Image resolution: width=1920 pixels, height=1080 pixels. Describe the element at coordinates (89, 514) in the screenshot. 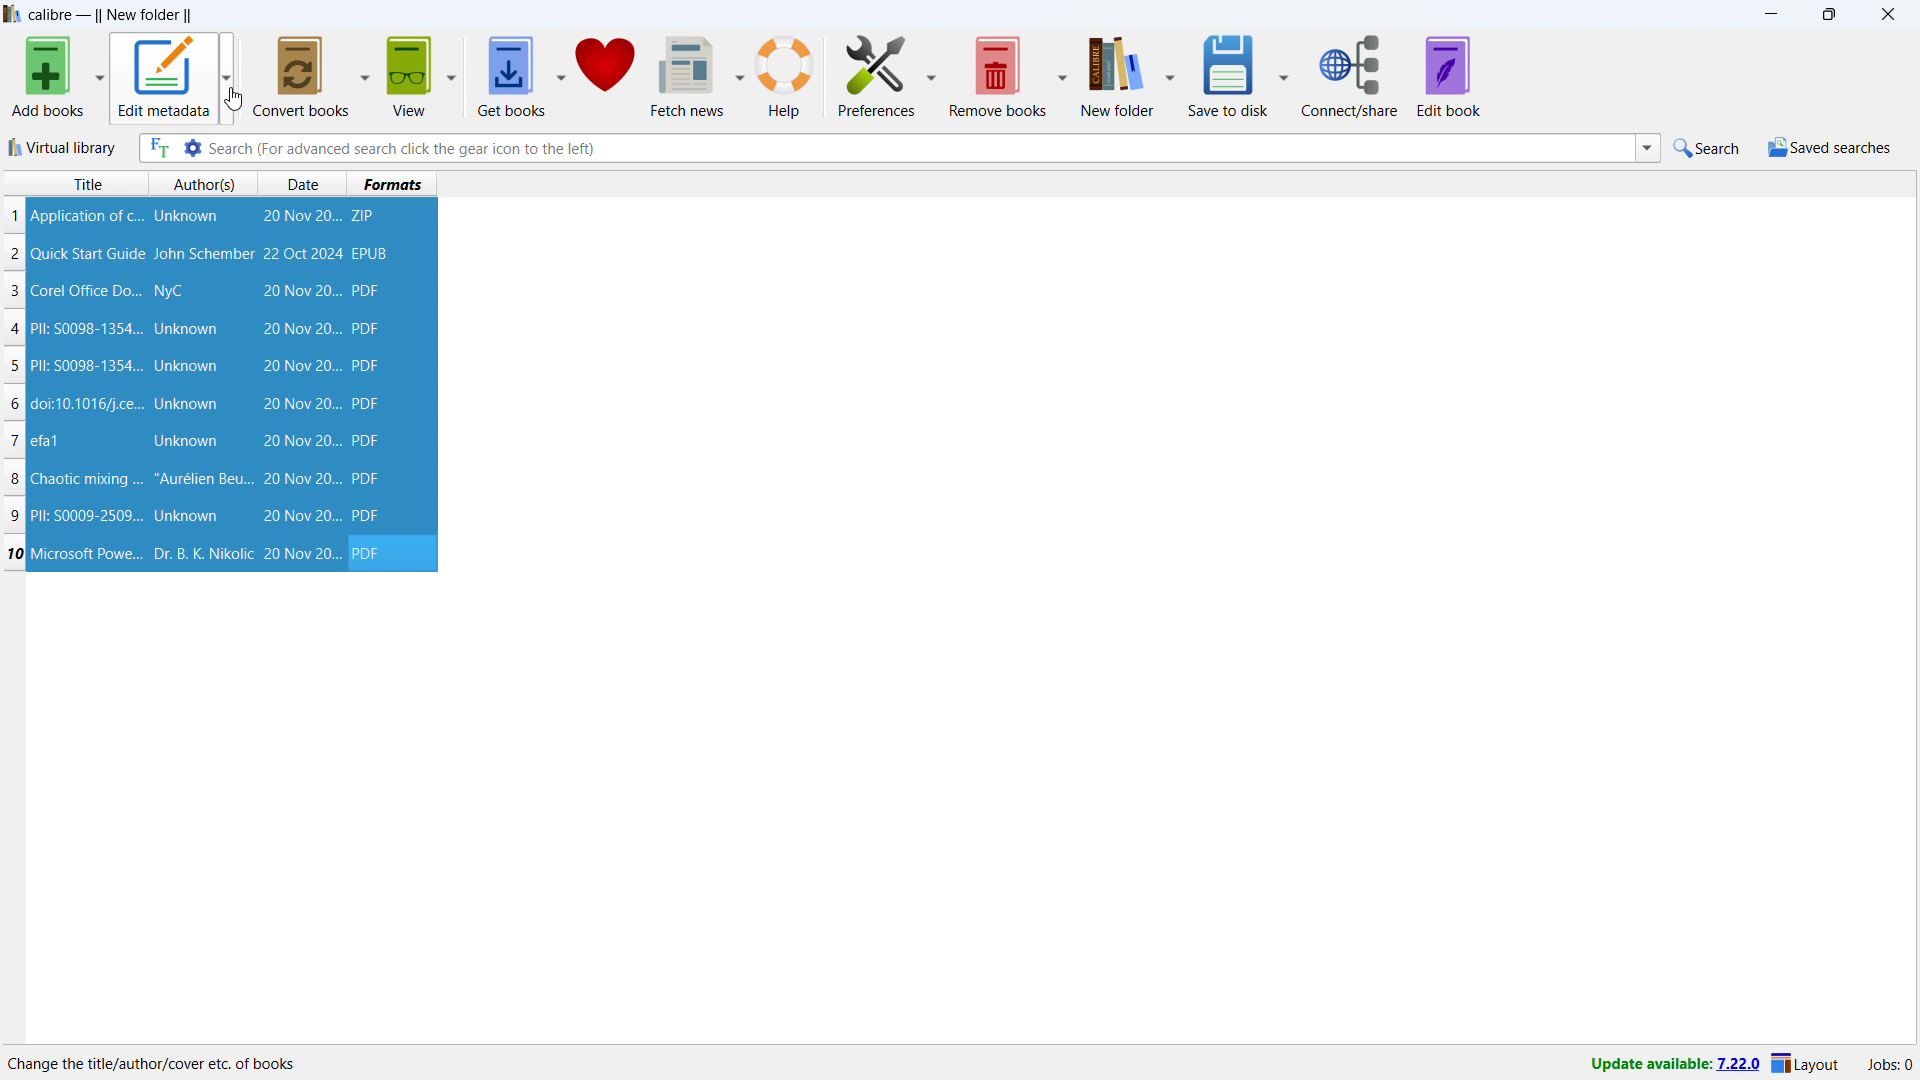

I see `PII: S0009-2509...` at that location.